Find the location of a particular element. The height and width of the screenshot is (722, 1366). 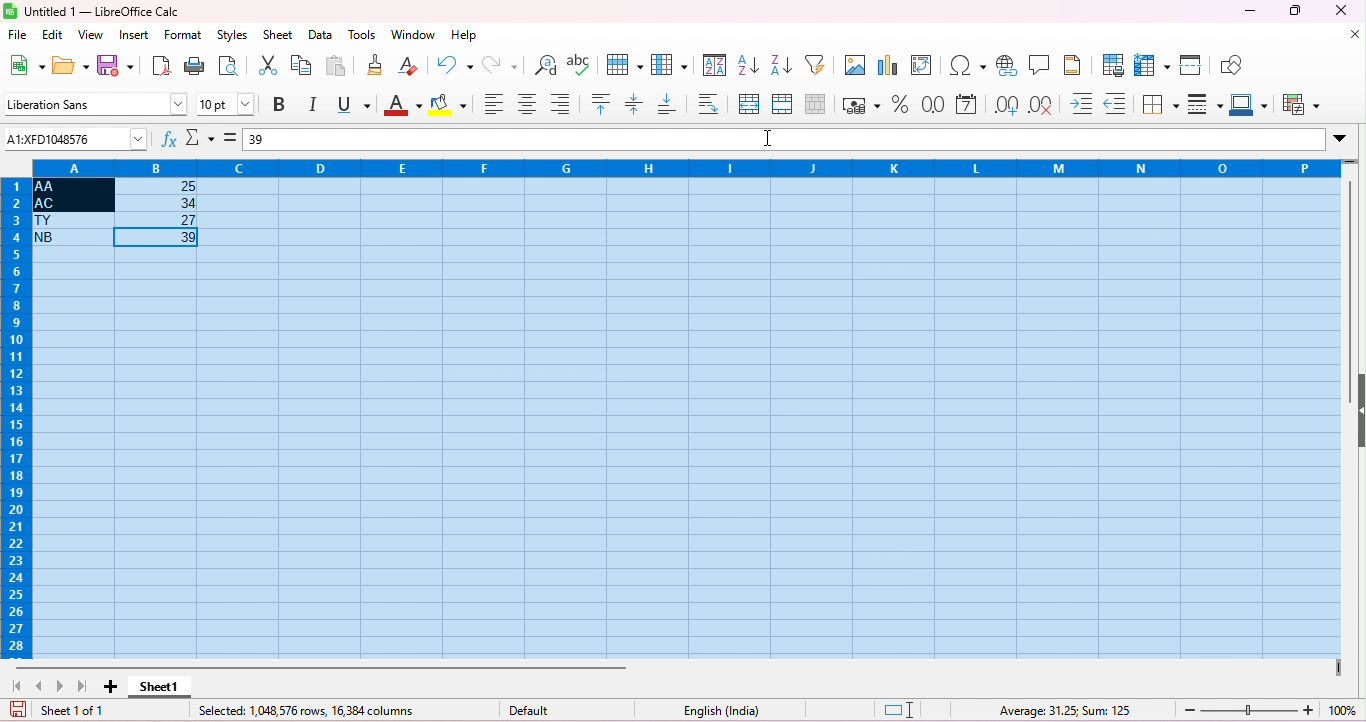

last sheet is located at coordinates (82, 687).